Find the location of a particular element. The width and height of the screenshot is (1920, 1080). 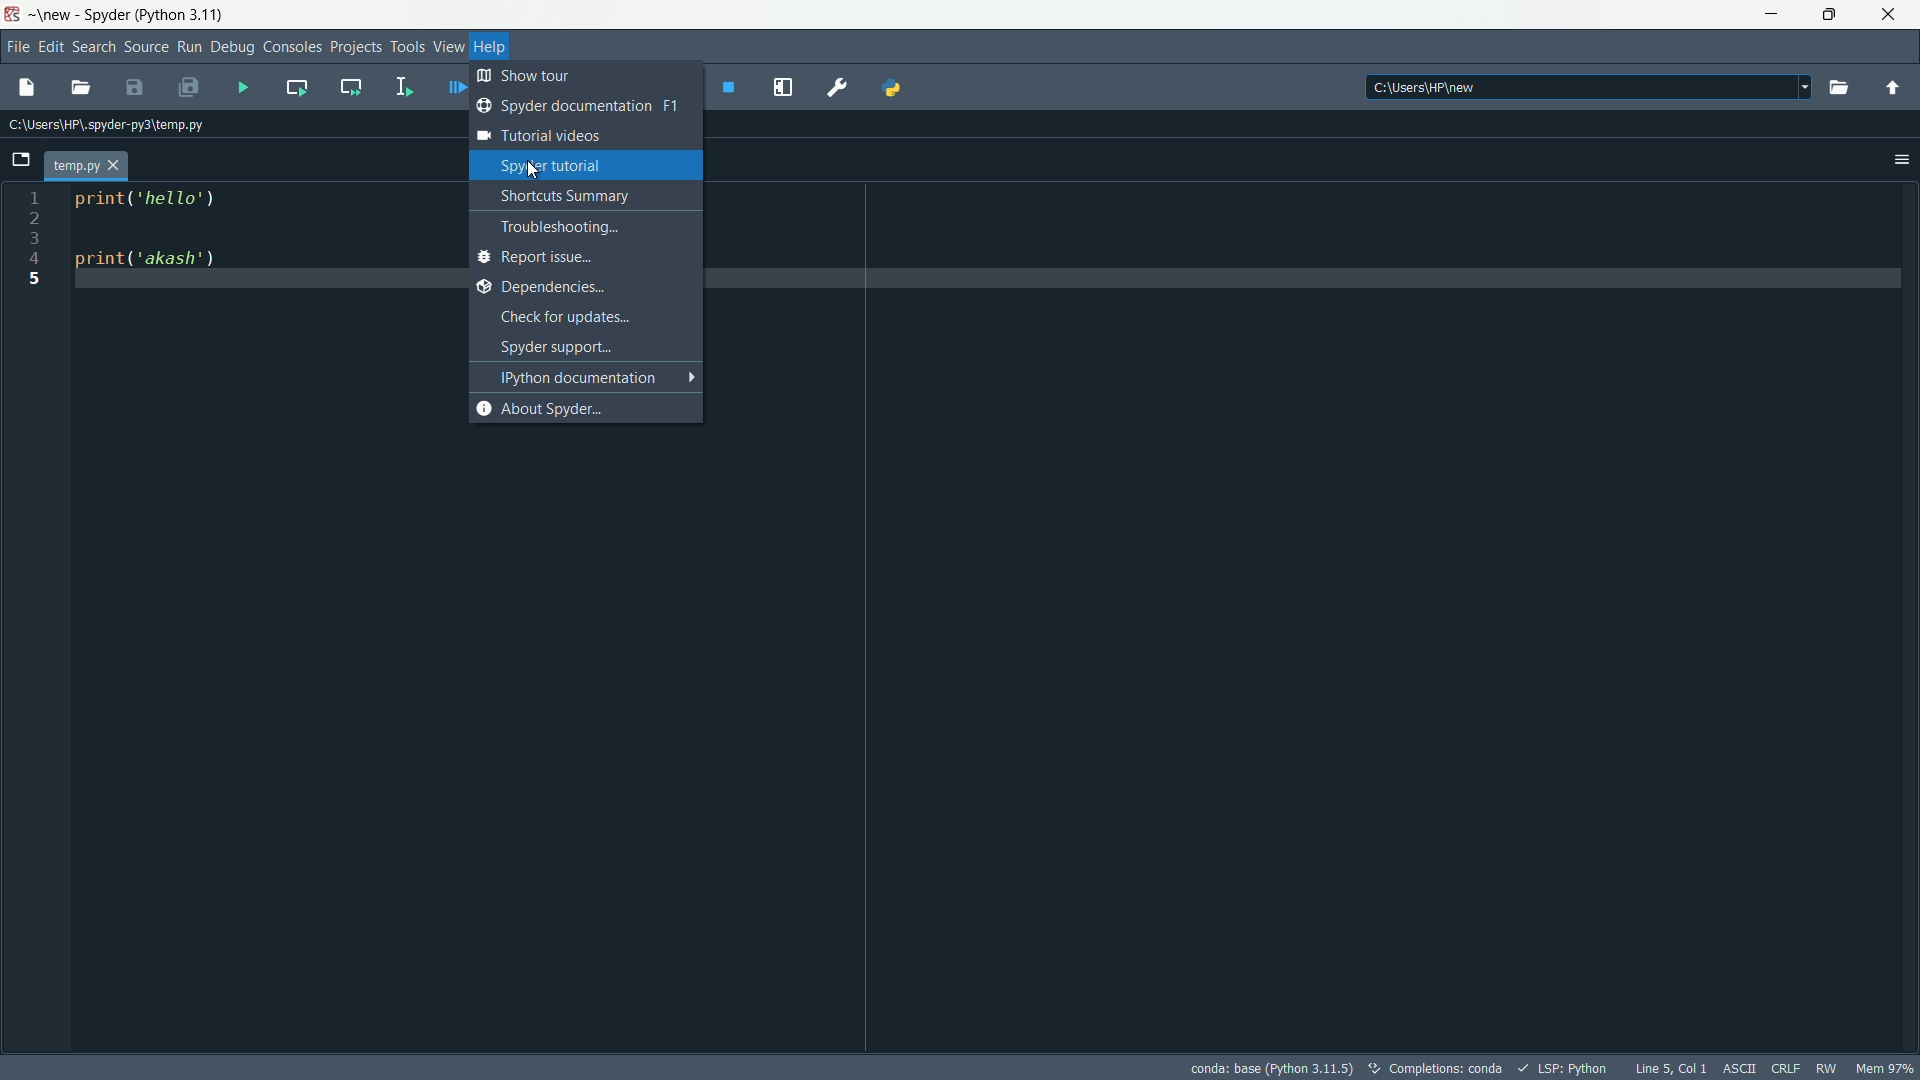

Spyder(python 3.11) is located at coordinates (160, 14).